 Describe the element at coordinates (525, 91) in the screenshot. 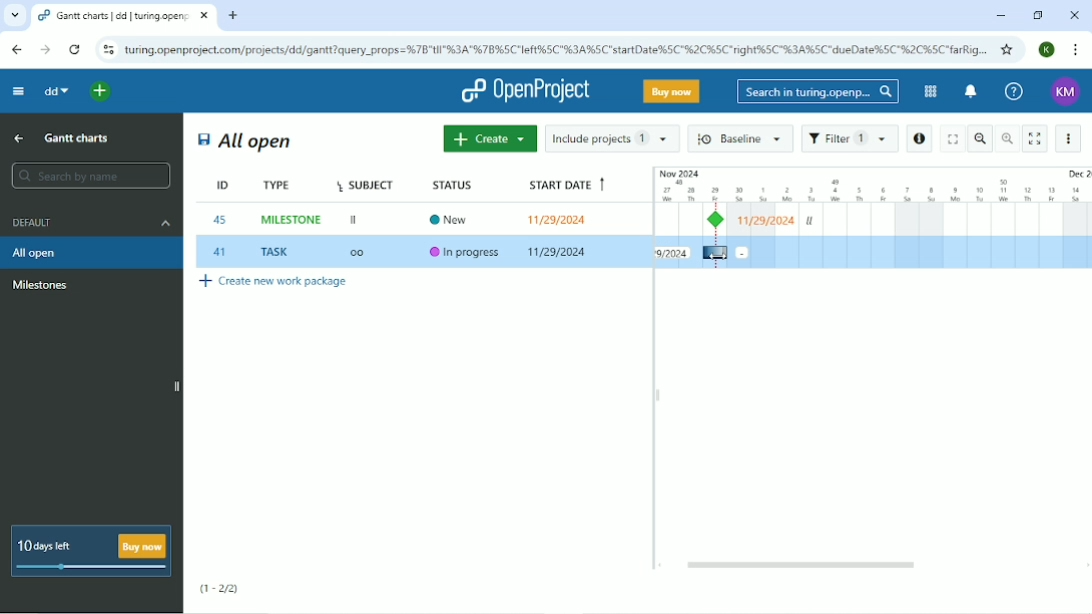

I see `OpenProject` at that location.